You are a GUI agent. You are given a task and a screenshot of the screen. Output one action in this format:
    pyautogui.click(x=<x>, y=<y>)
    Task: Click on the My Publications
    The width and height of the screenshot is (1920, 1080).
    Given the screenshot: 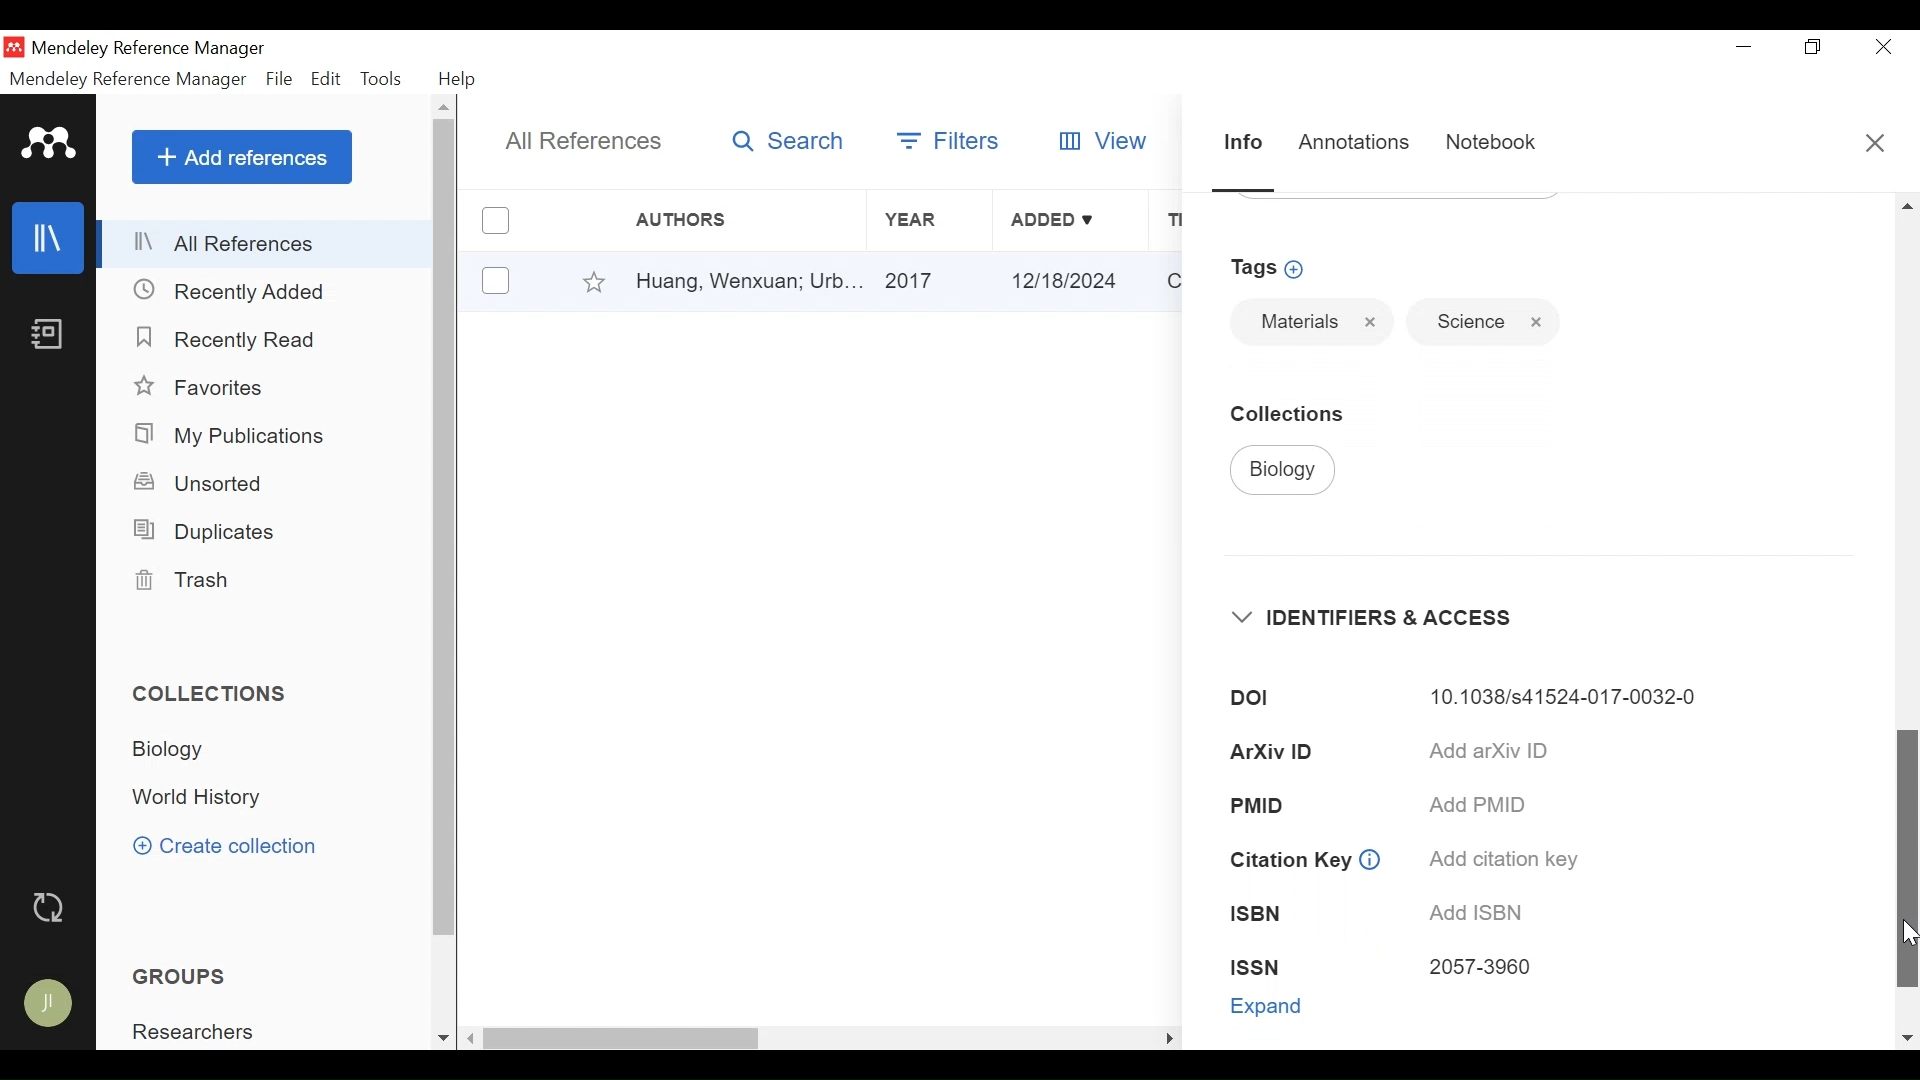 What is the action you would take?
    pyautogui.click(x=244, y=435)
    